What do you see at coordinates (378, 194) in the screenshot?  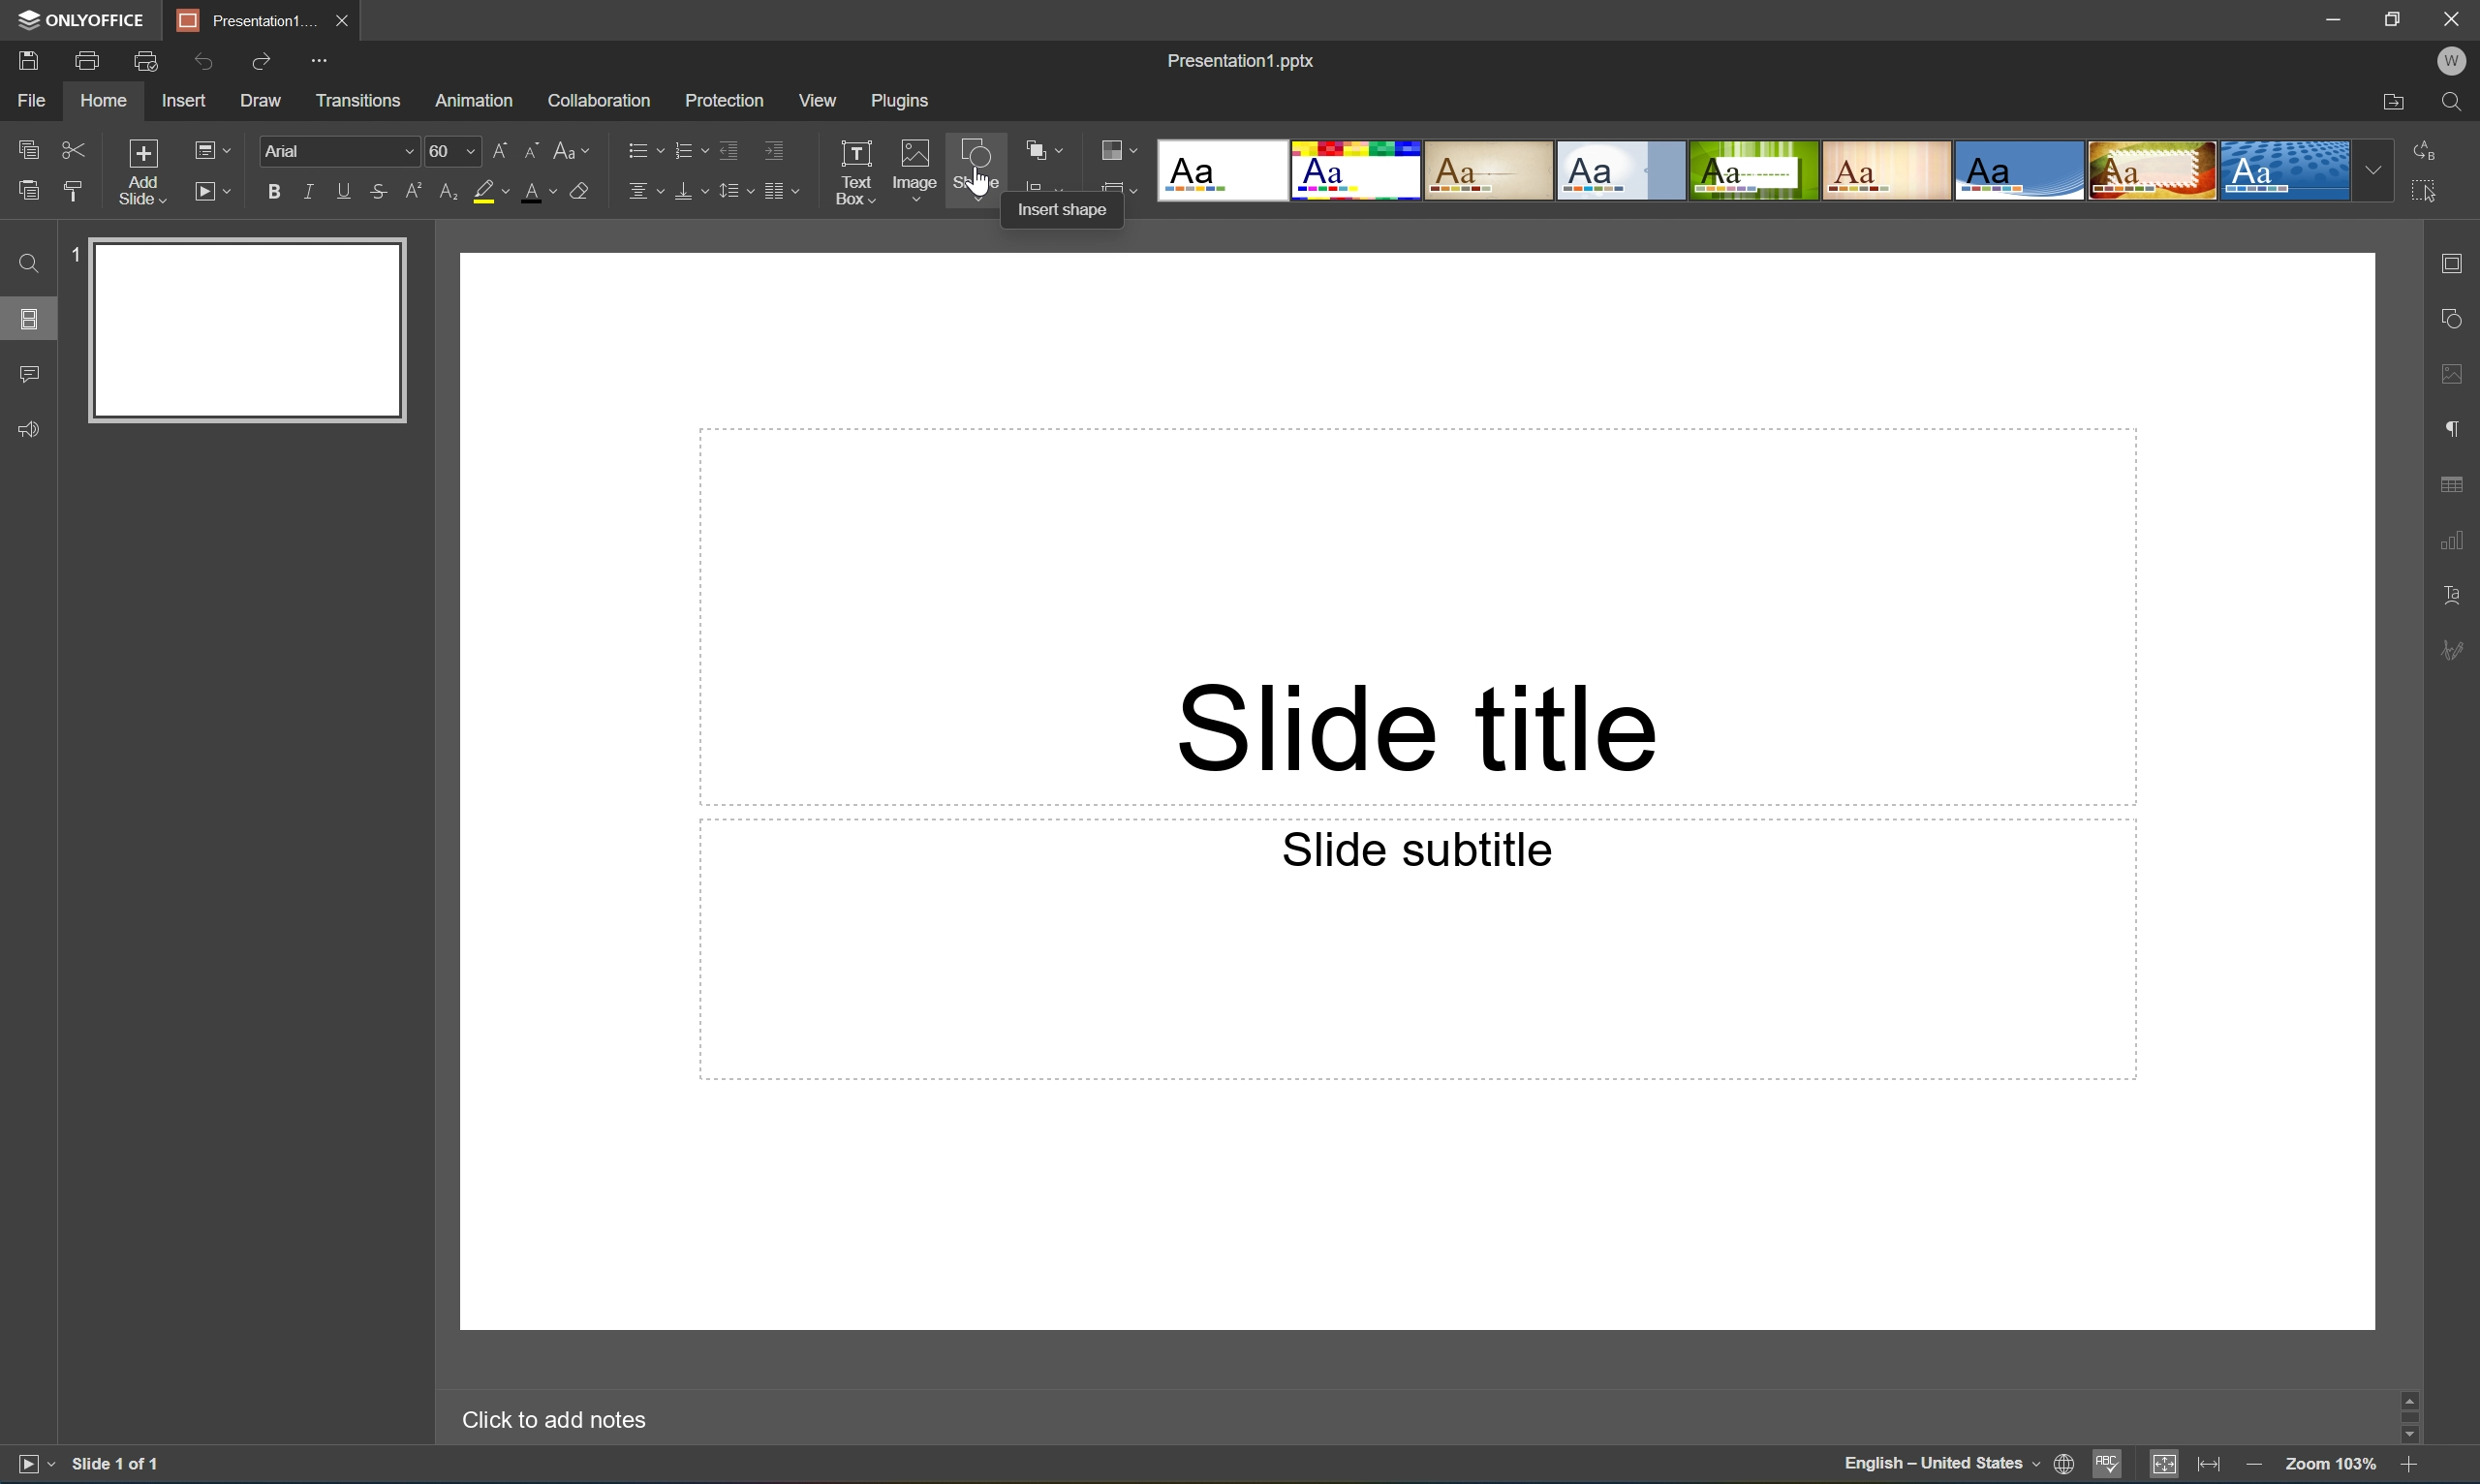 I see `Strikethrough` at bounding box center [378, 194].